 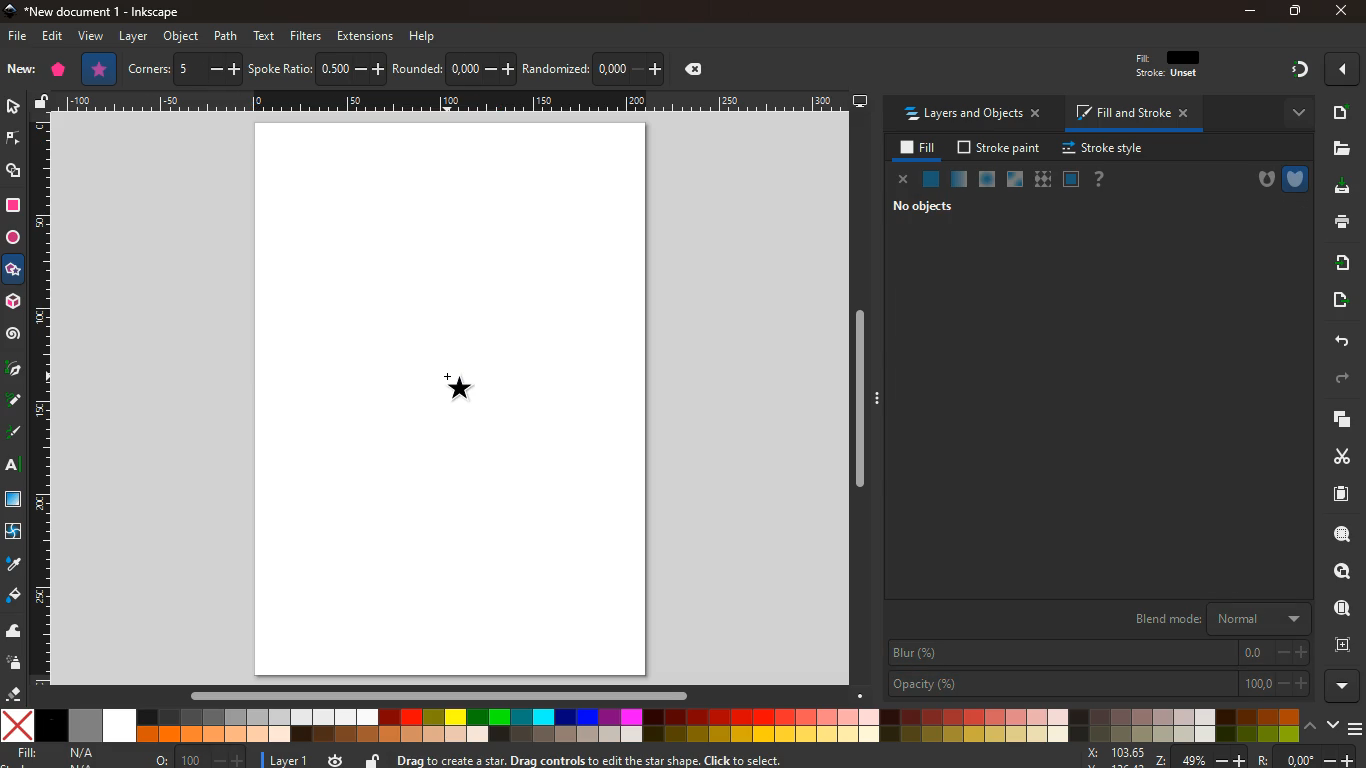 What do you see at coordinates (15, 338) in the screenshot?
I see `spiral` at bounding box center [15, 338].